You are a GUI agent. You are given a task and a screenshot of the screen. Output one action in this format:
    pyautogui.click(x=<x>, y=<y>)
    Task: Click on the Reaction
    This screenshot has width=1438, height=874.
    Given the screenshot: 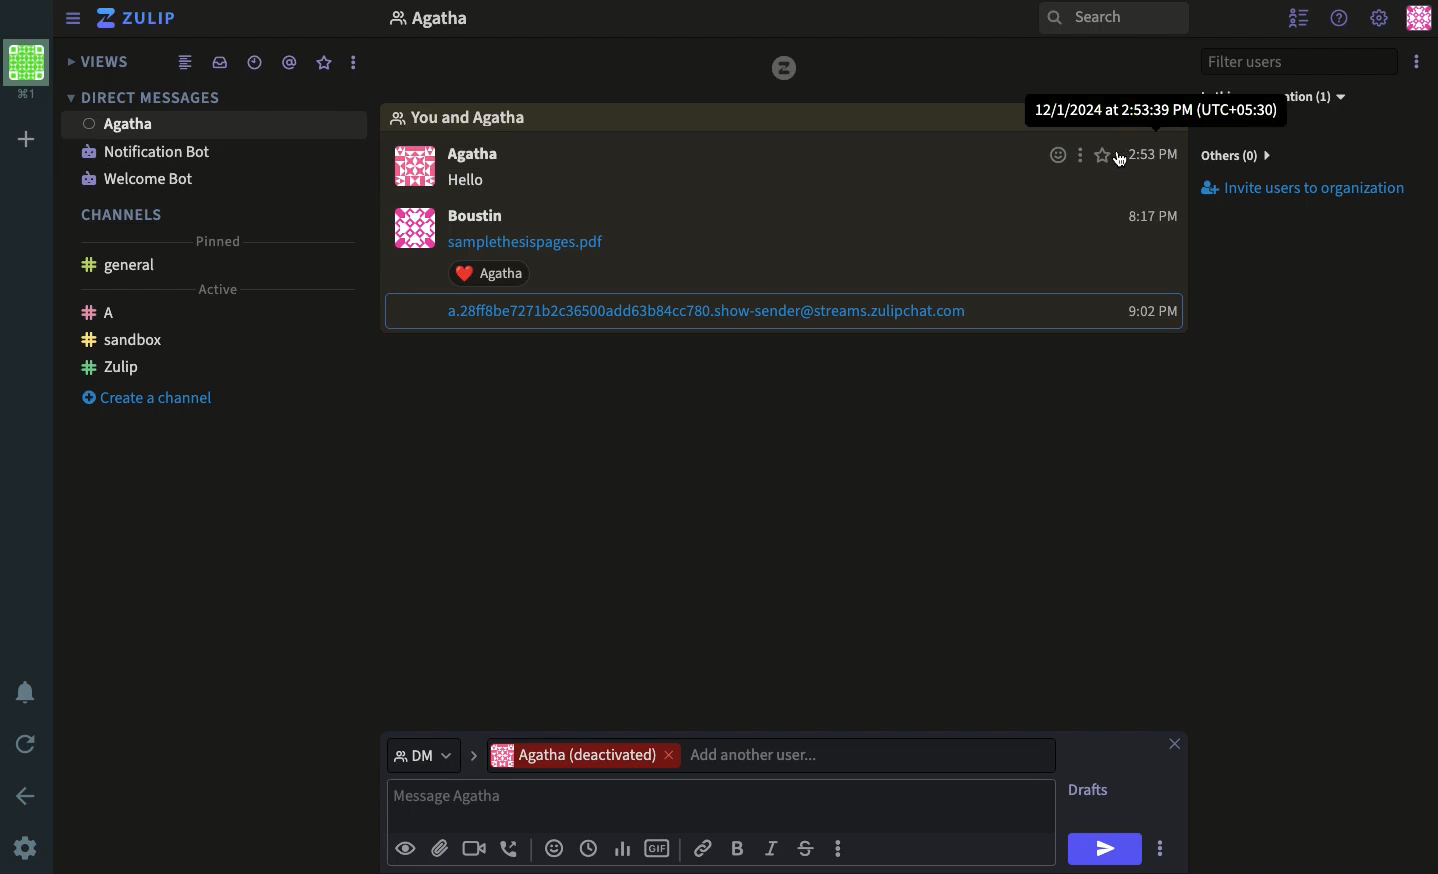 What is the action you would take?
    pyautogui.click(x=1058, y=156)
    